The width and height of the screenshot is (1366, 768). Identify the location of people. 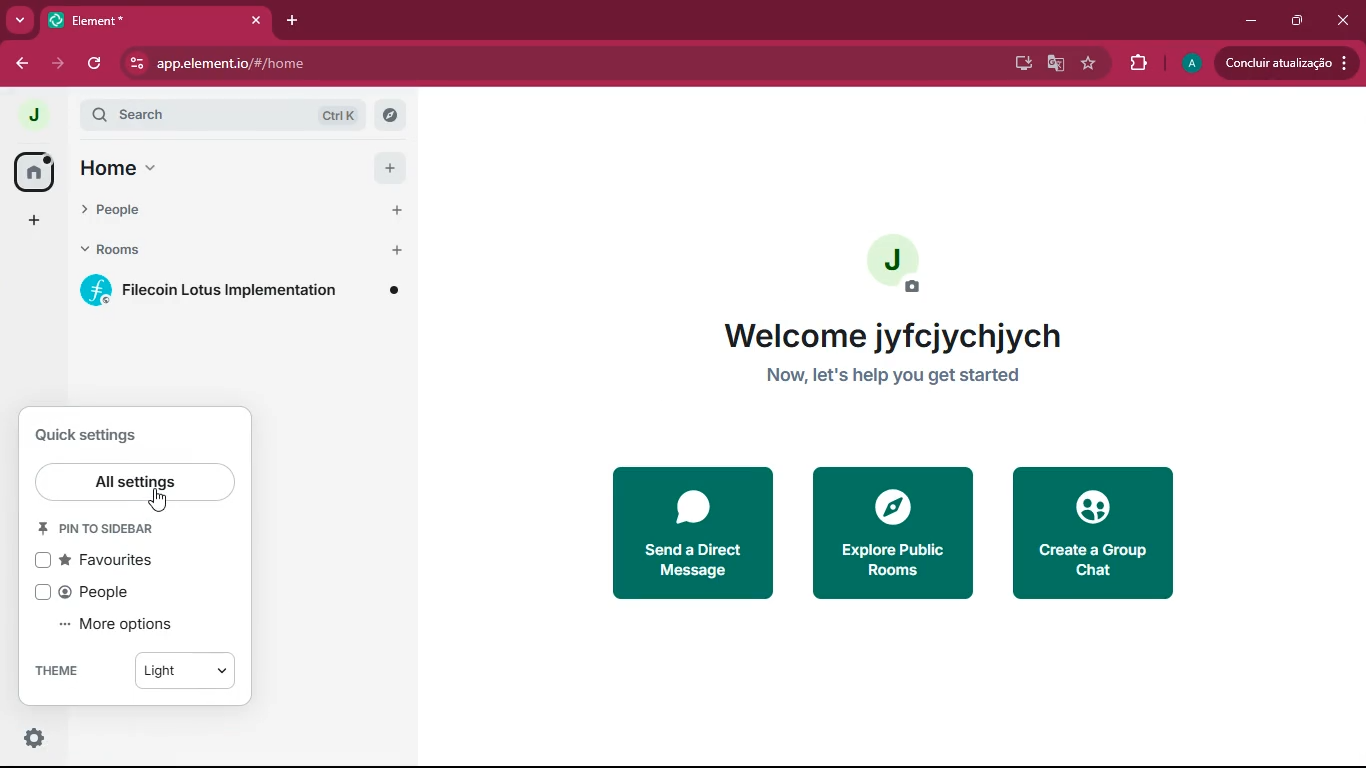
(199, 212).